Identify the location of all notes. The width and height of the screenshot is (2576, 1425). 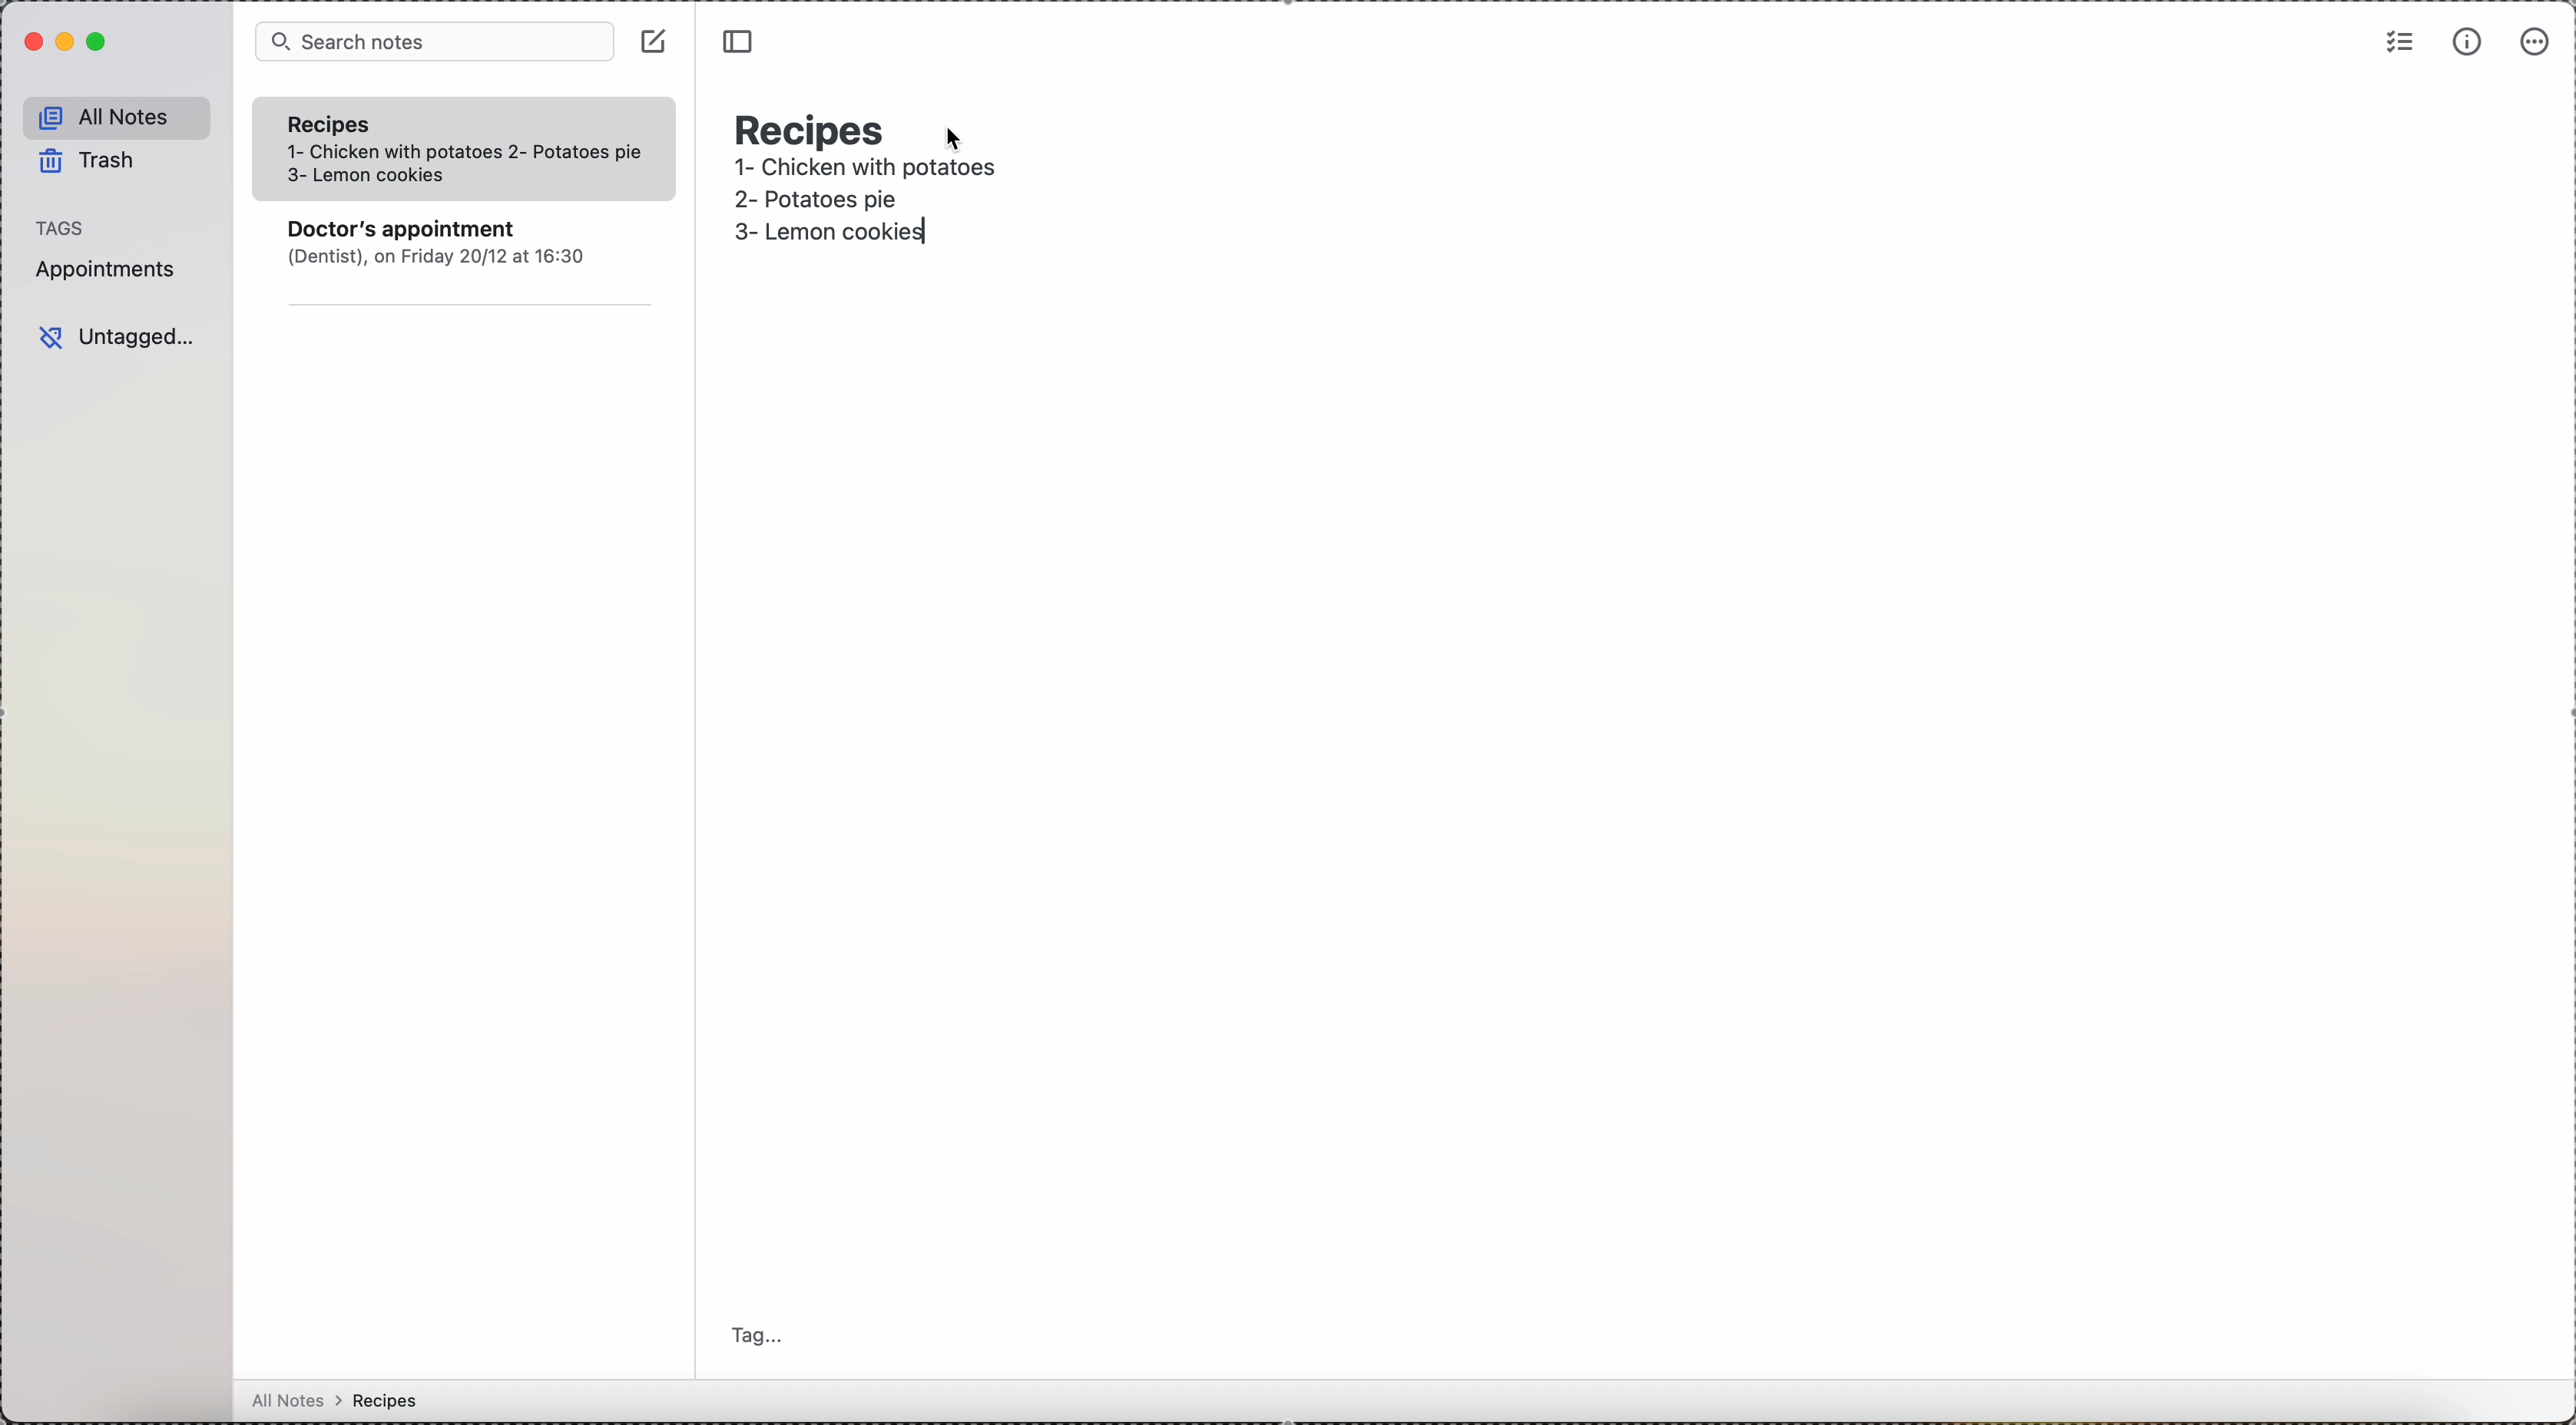
(401, 1400).